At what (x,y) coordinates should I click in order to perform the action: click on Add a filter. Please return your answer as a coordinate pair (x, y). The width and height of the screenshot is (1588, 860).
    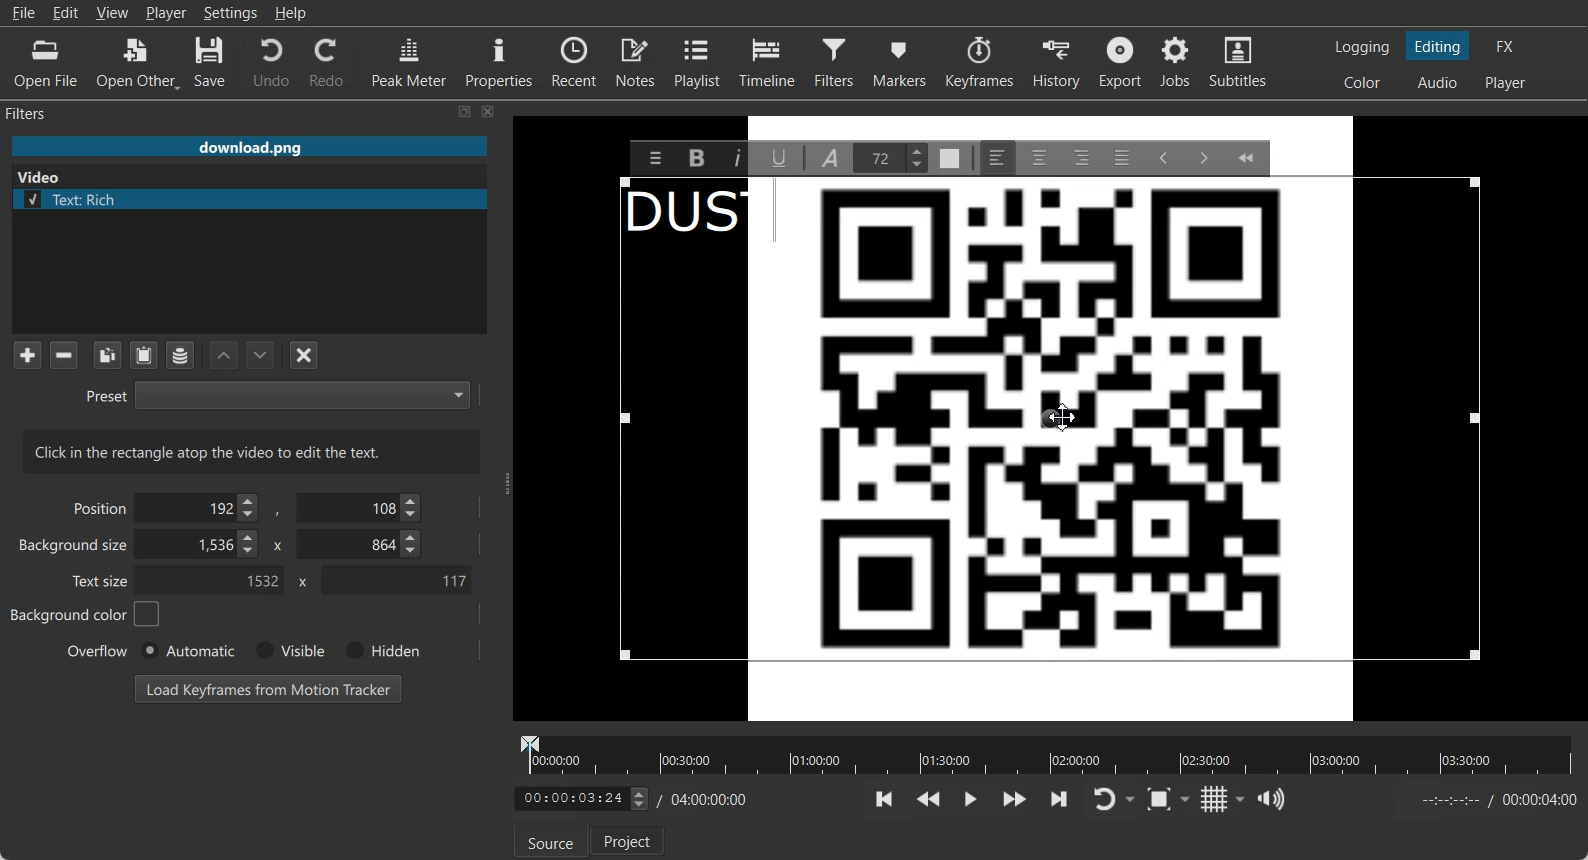
    Looking at the image, I should click on (27, 354).